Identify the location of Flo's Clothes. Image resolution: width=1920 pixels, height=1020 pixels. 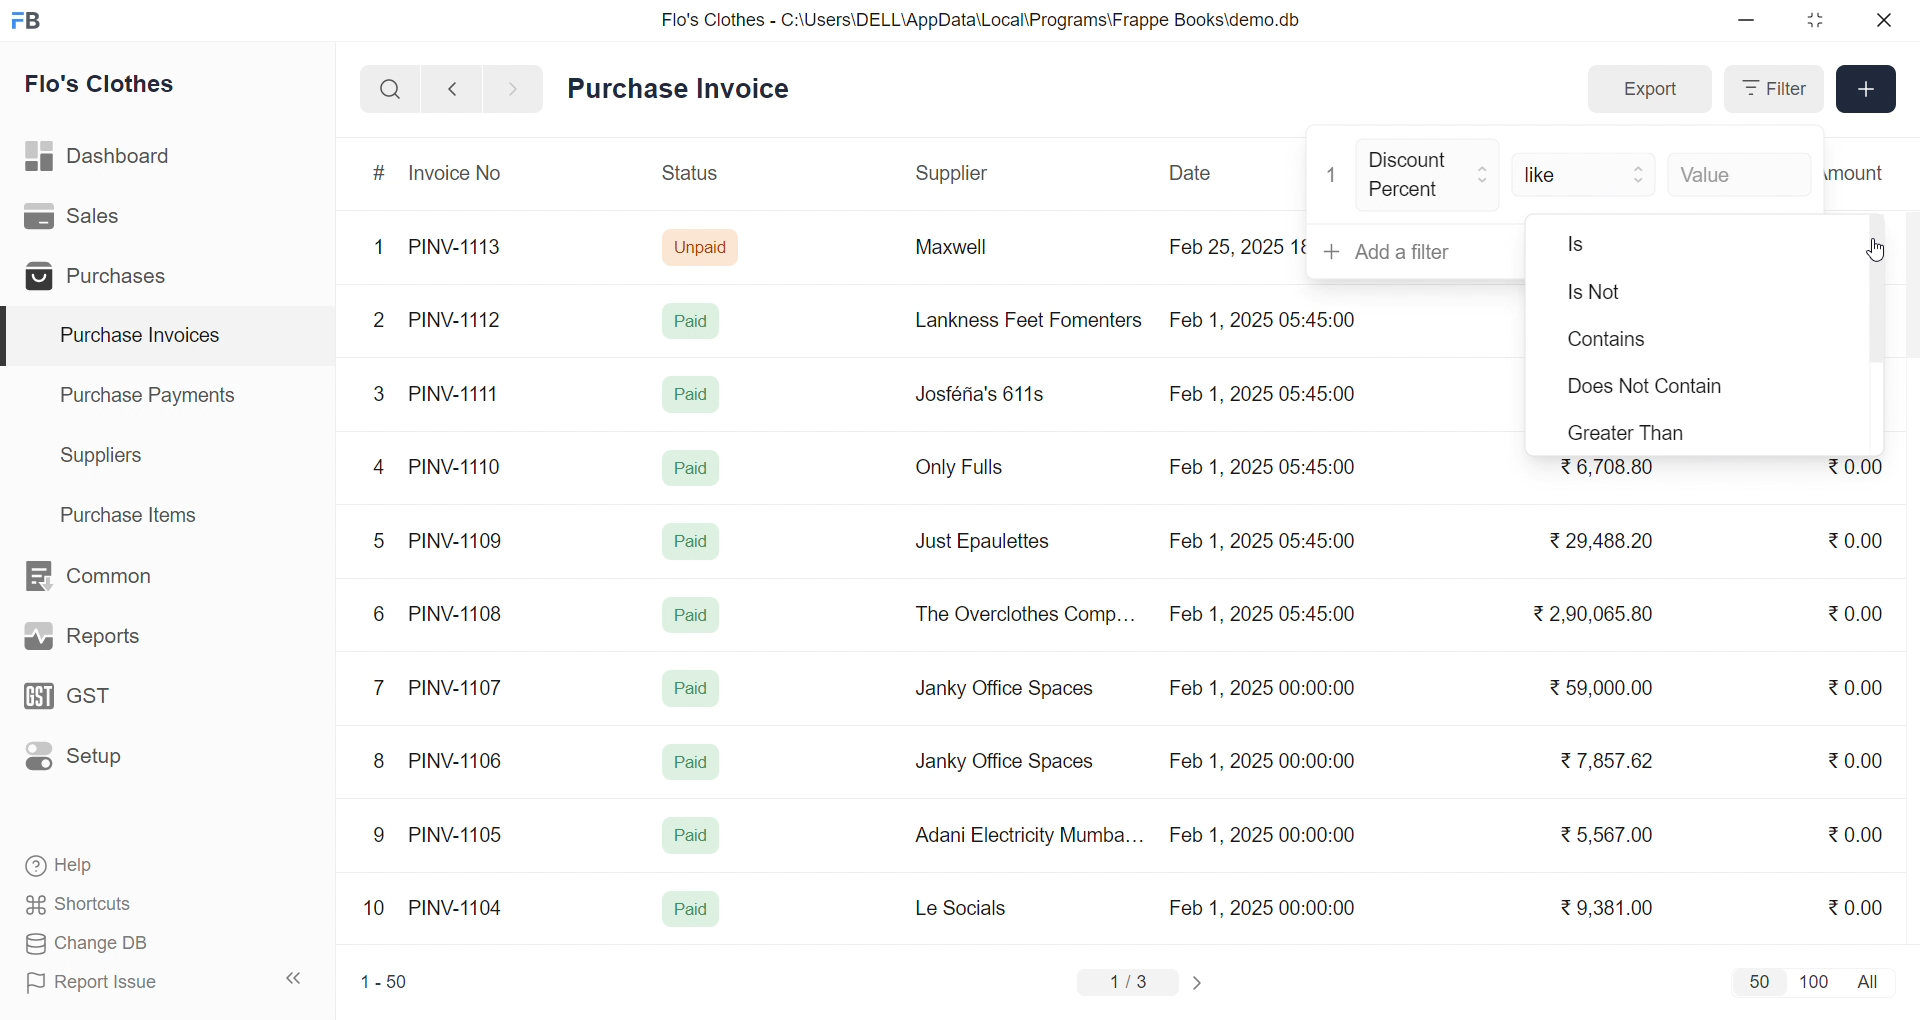
(114, 87).